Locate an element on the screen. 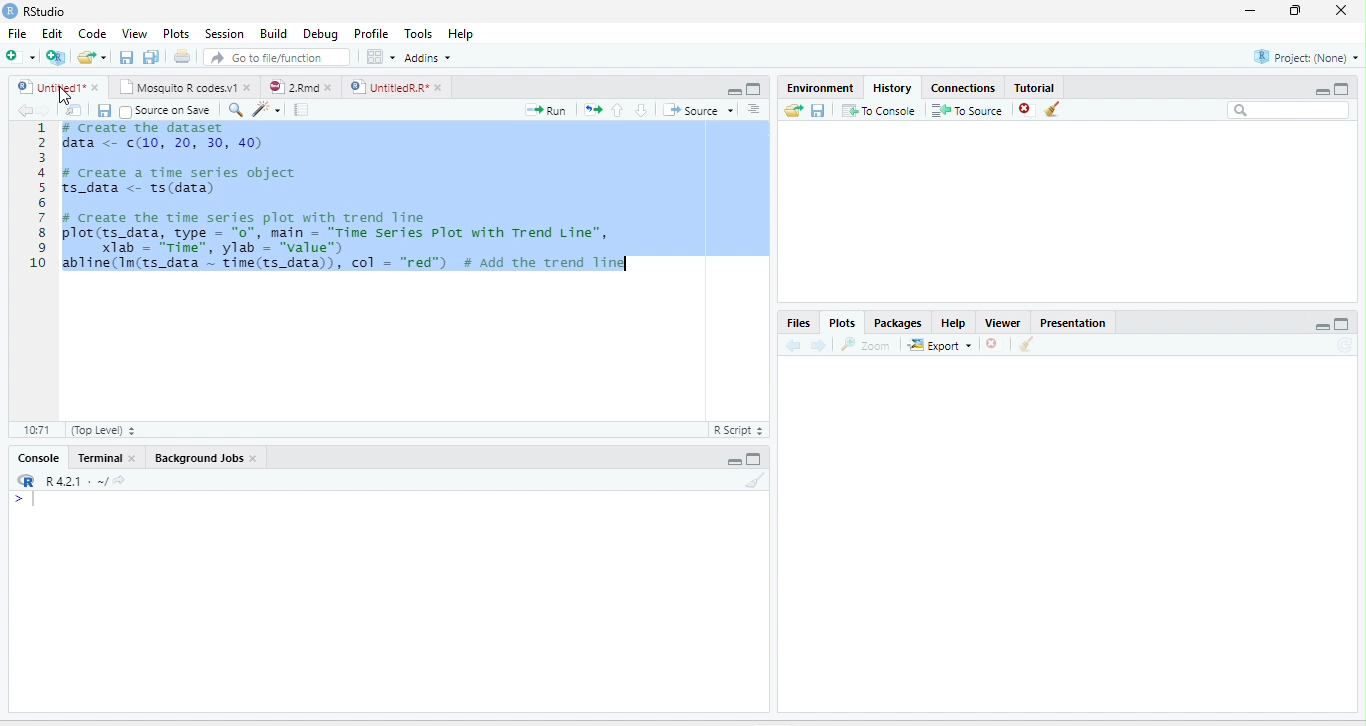  close is located at coordinates (248, 87).